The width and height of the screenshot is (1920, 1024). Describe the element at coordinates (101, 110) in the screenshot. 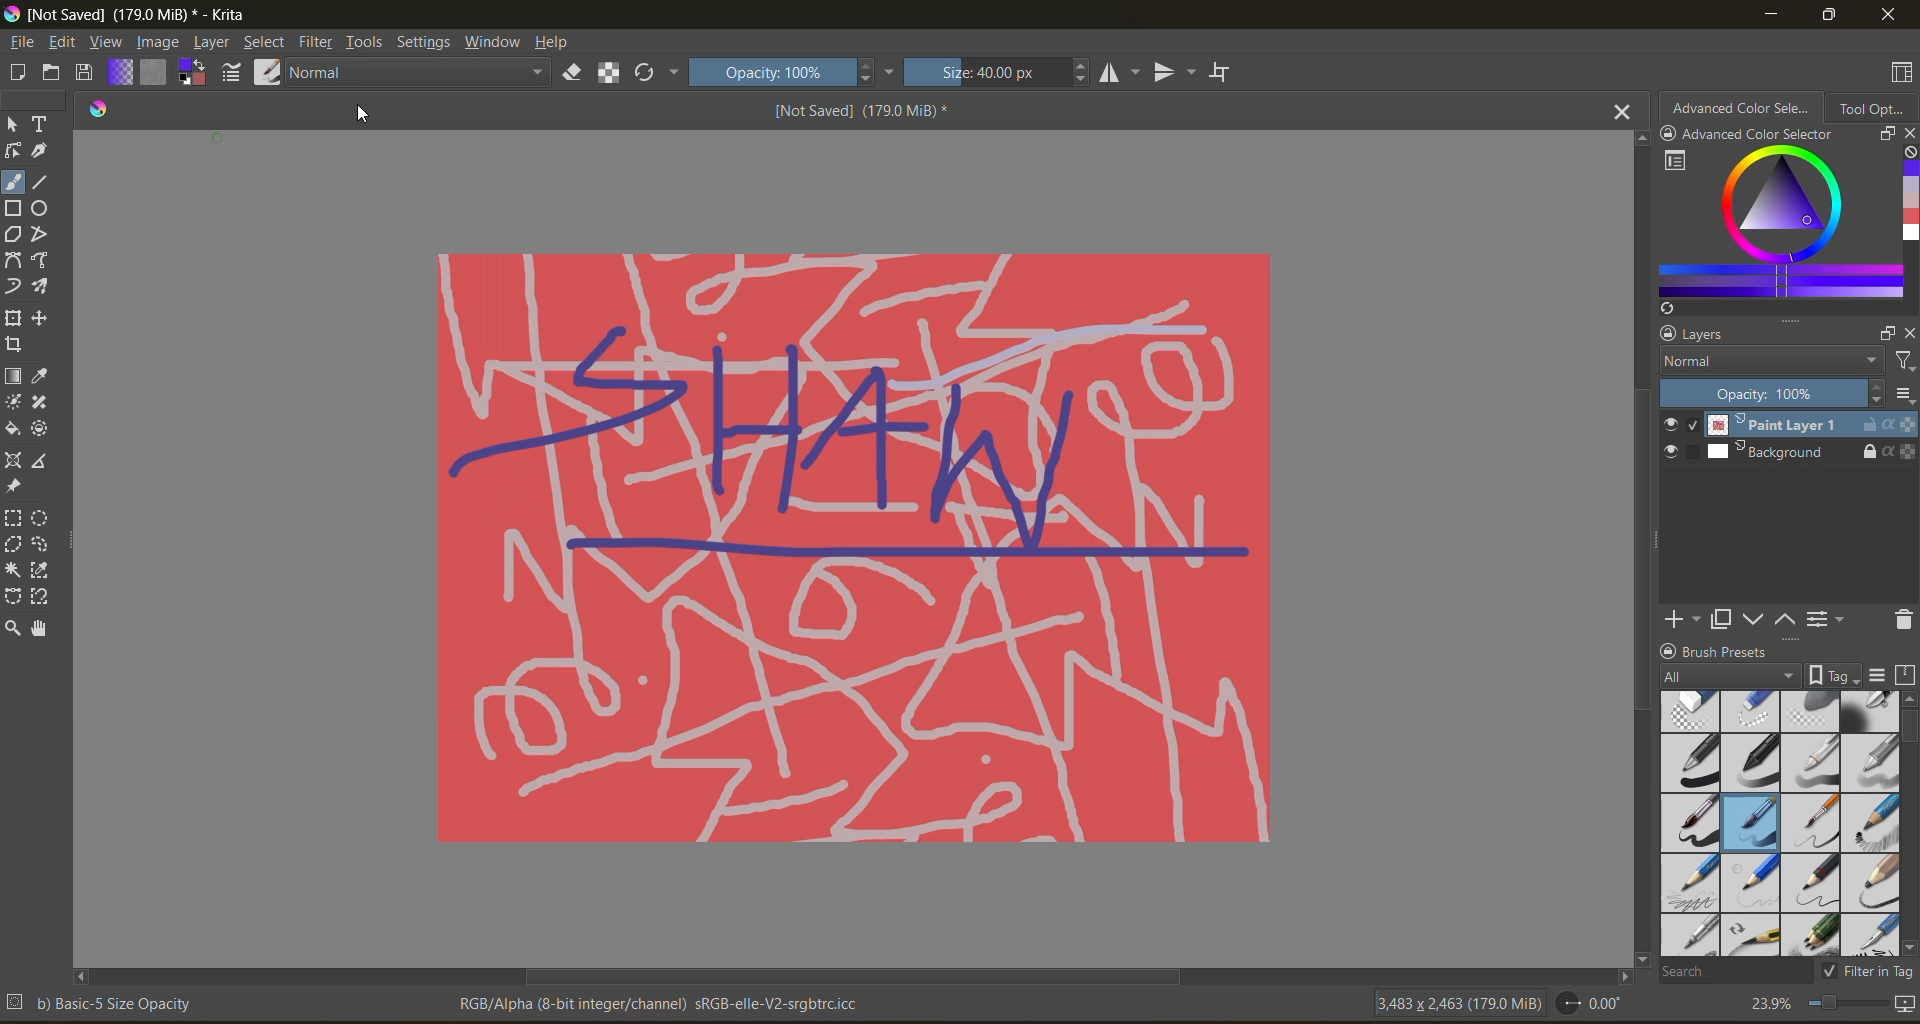

I see `logo` at that location.